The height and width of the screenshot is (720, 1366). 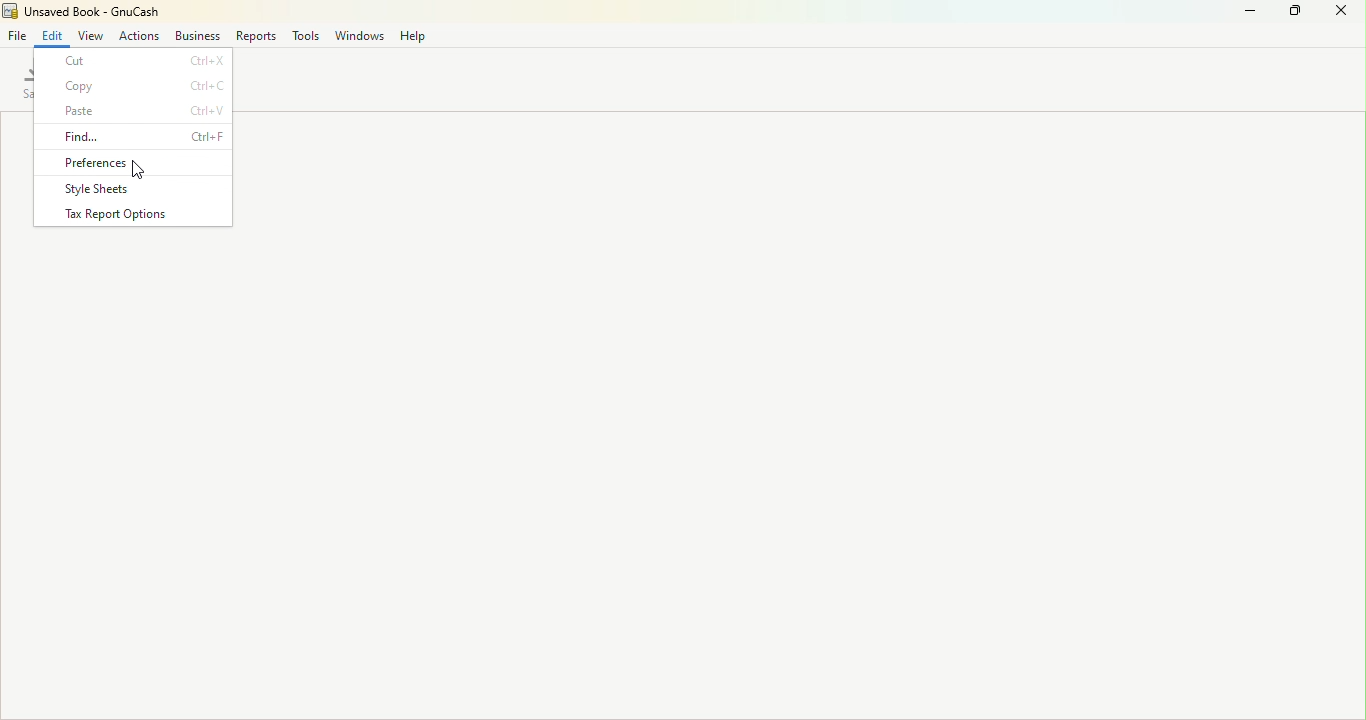 I want to click on Find Ctrl+F, so click(x=137, y=134).